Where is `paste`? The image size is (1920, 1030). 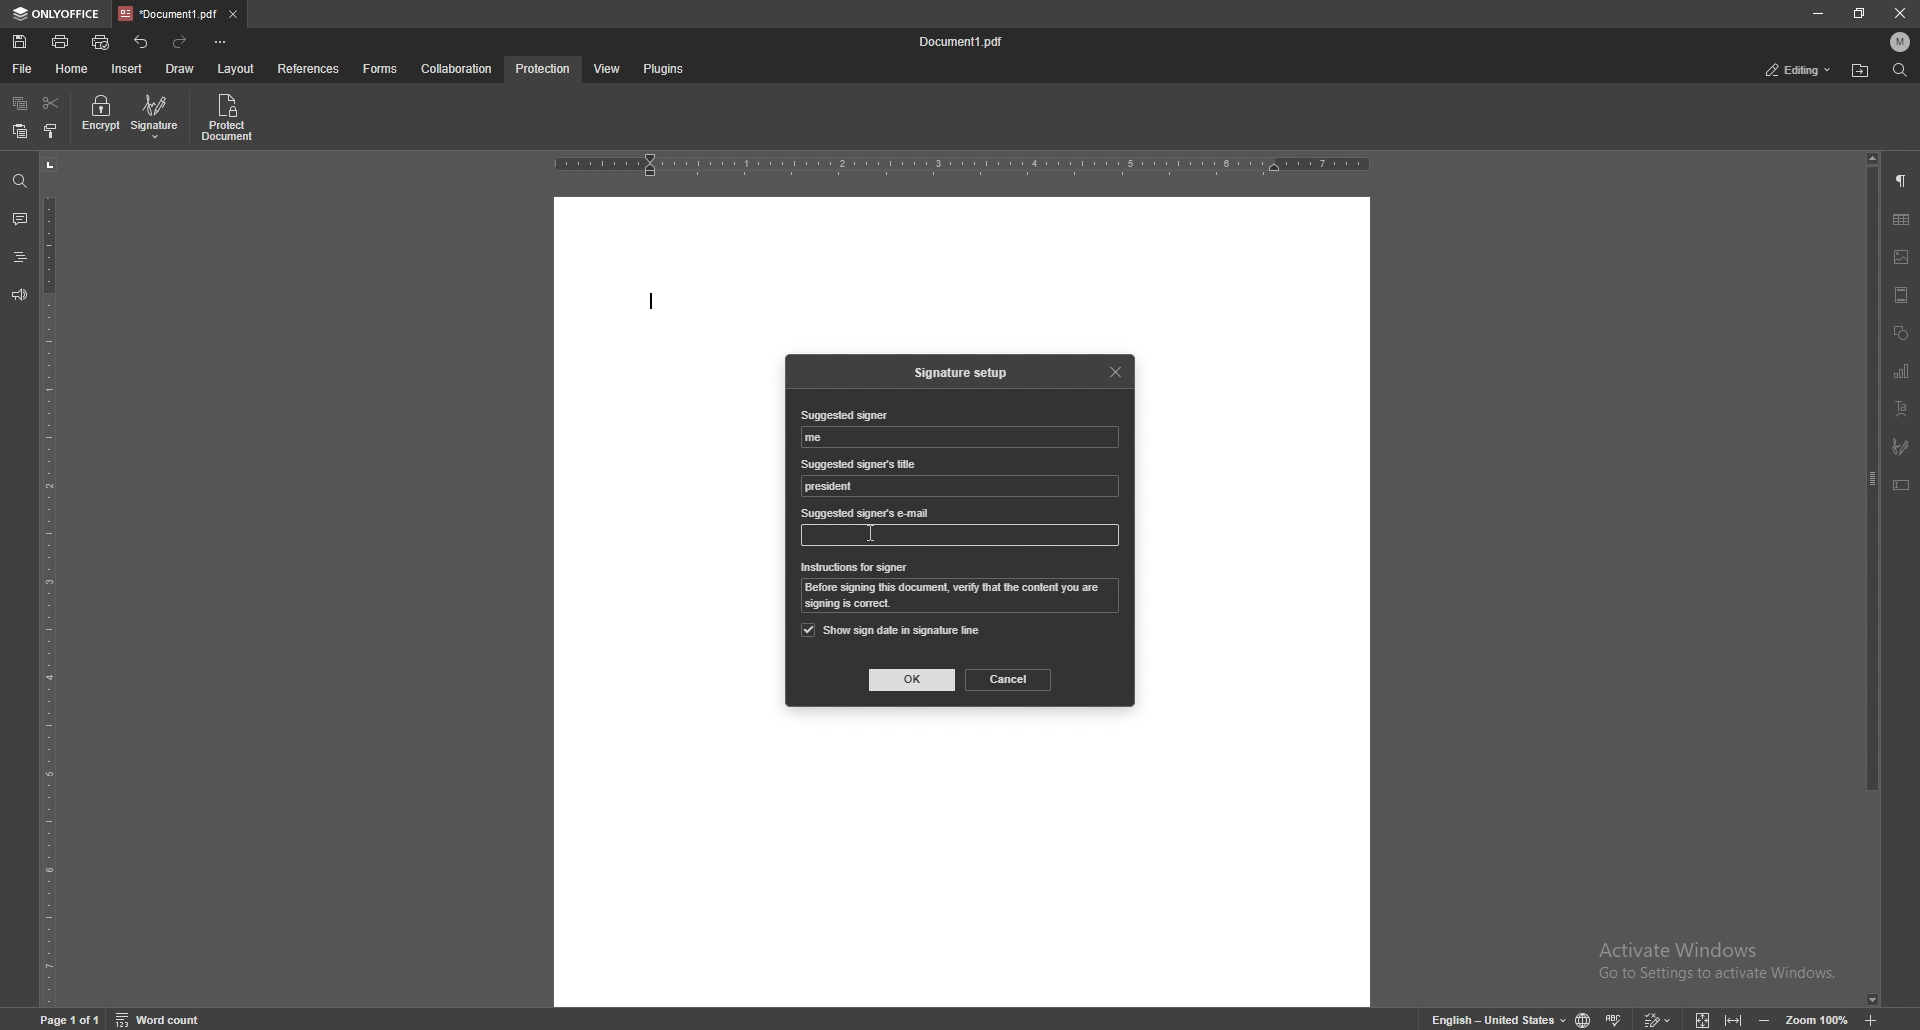
paste is located at coordinates (19, 132).